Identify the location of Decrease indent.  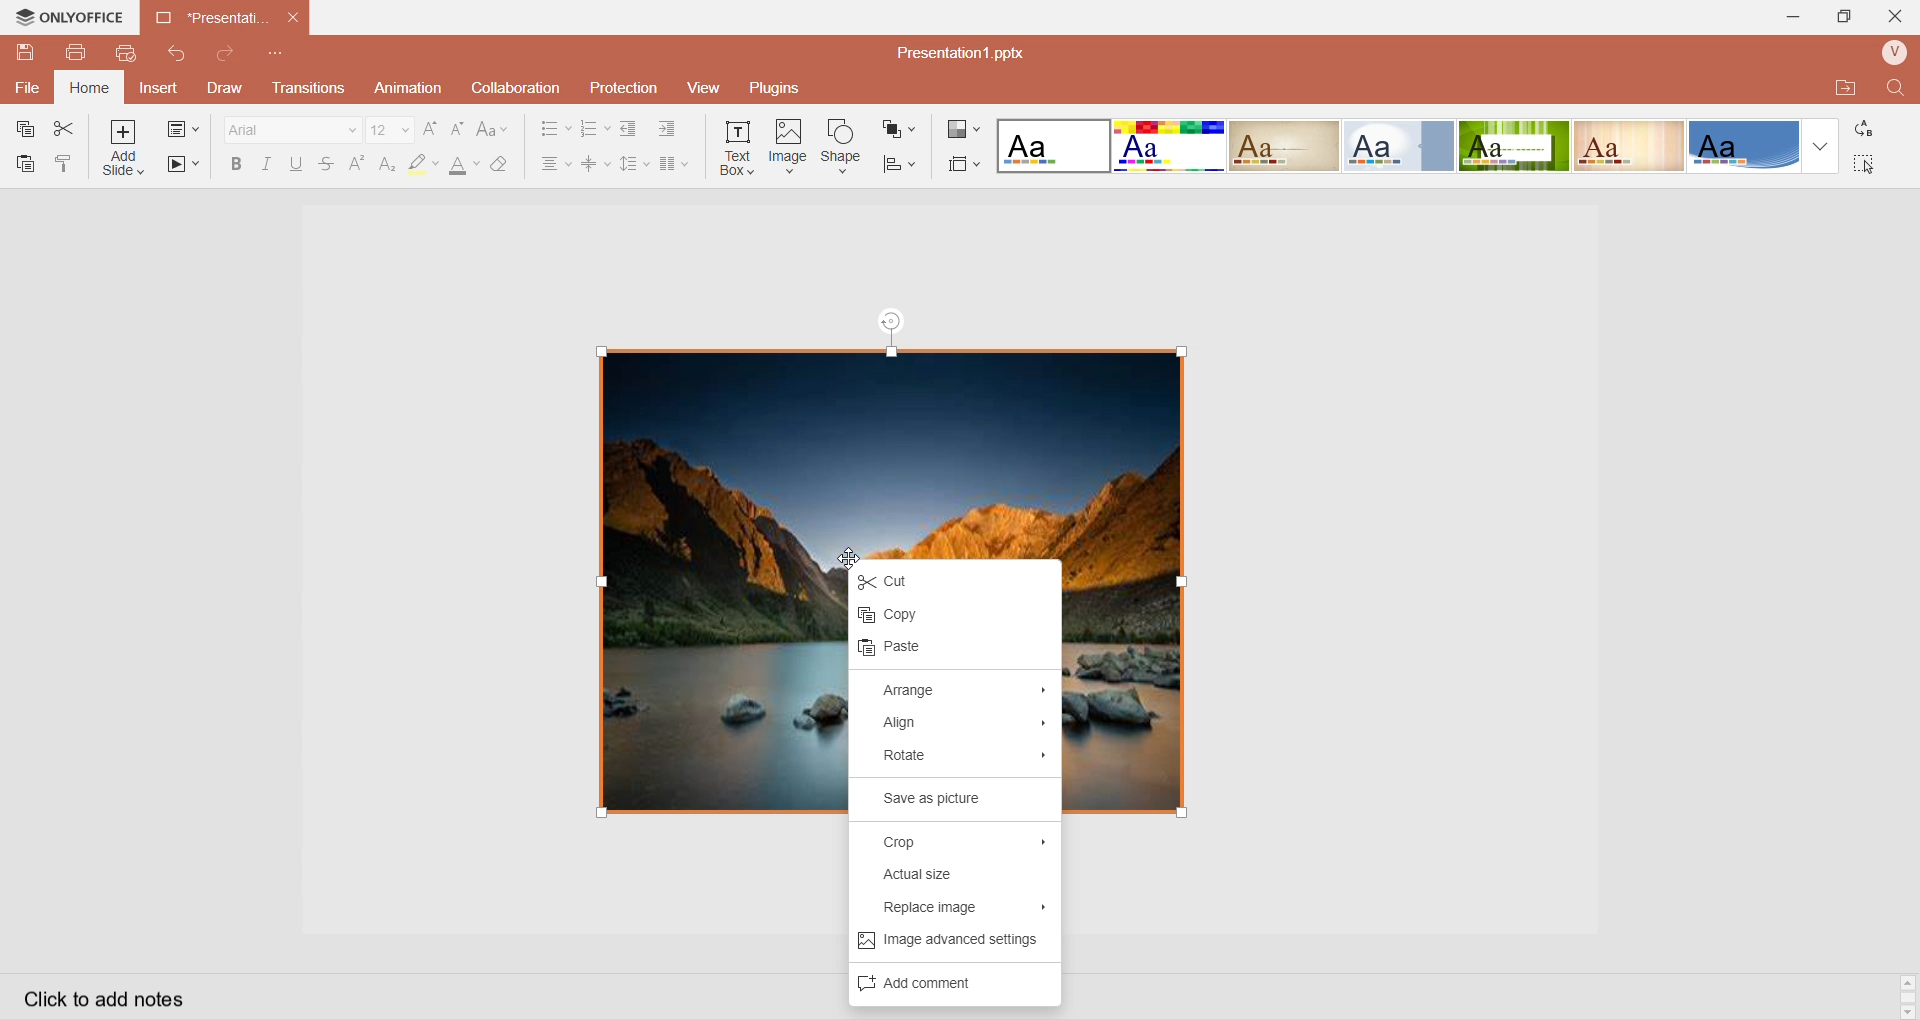
(632, 129).